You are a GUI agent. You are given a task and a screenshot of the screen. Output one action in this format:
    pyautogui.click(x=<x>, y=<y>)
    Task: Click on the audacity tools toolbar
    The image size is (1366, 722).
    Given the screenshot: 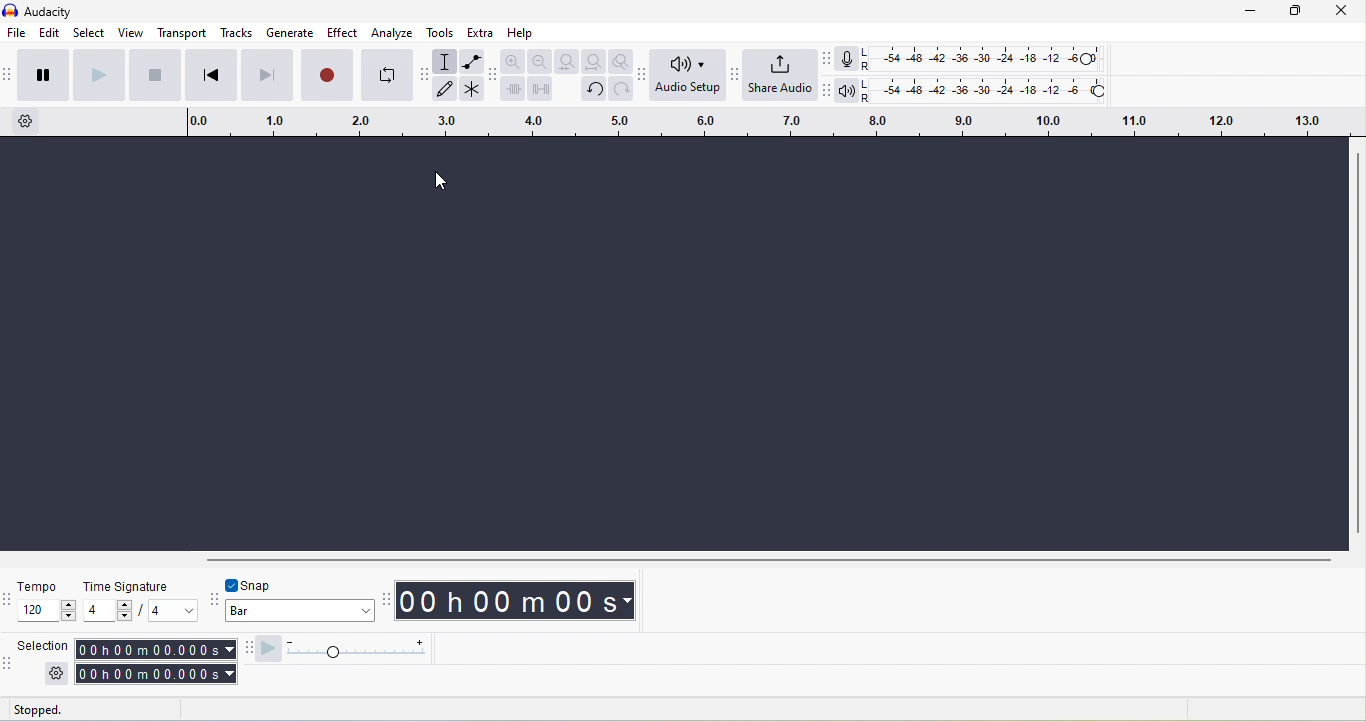 What is the action you would take?
    pyautogui.click(x=424, y=76)
    